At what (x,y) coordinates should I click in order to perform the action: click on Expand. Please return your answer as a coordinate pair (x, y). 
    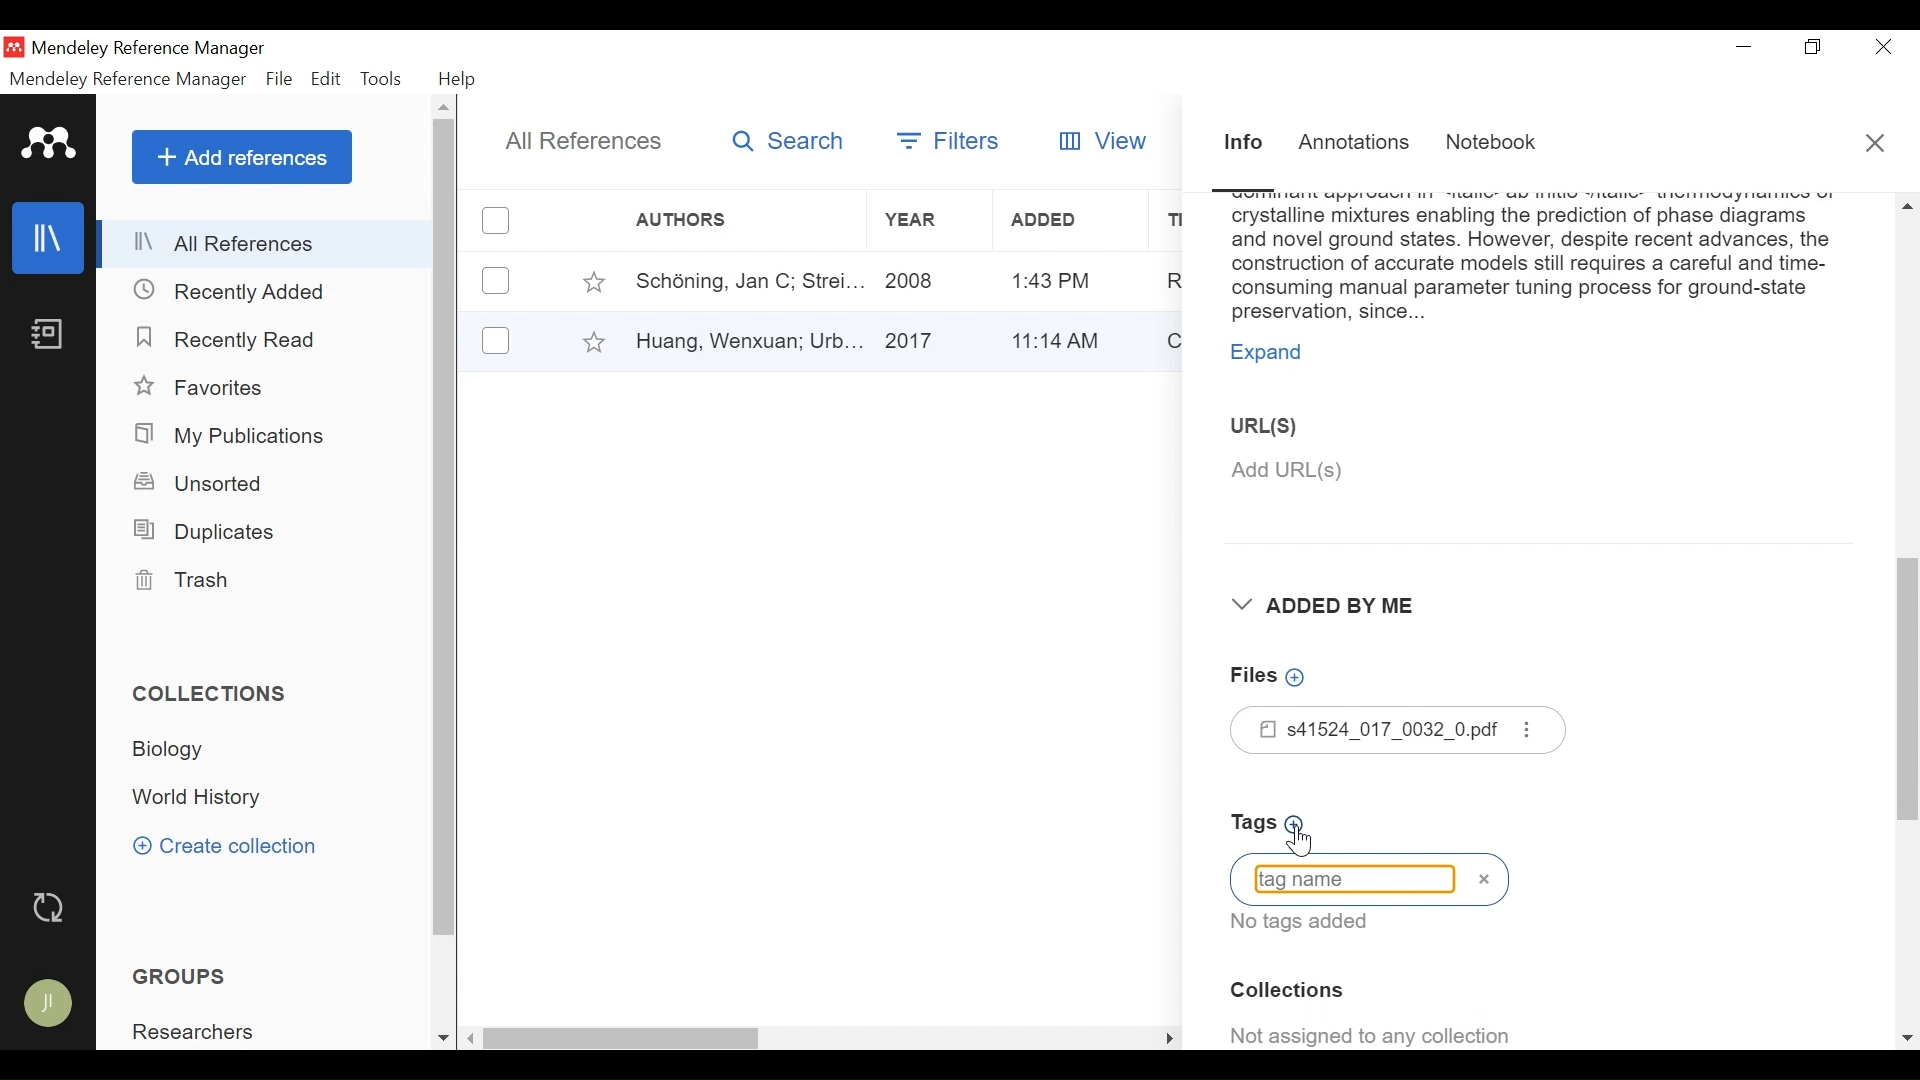
    Looking at the image, I should click on (1274, 355).